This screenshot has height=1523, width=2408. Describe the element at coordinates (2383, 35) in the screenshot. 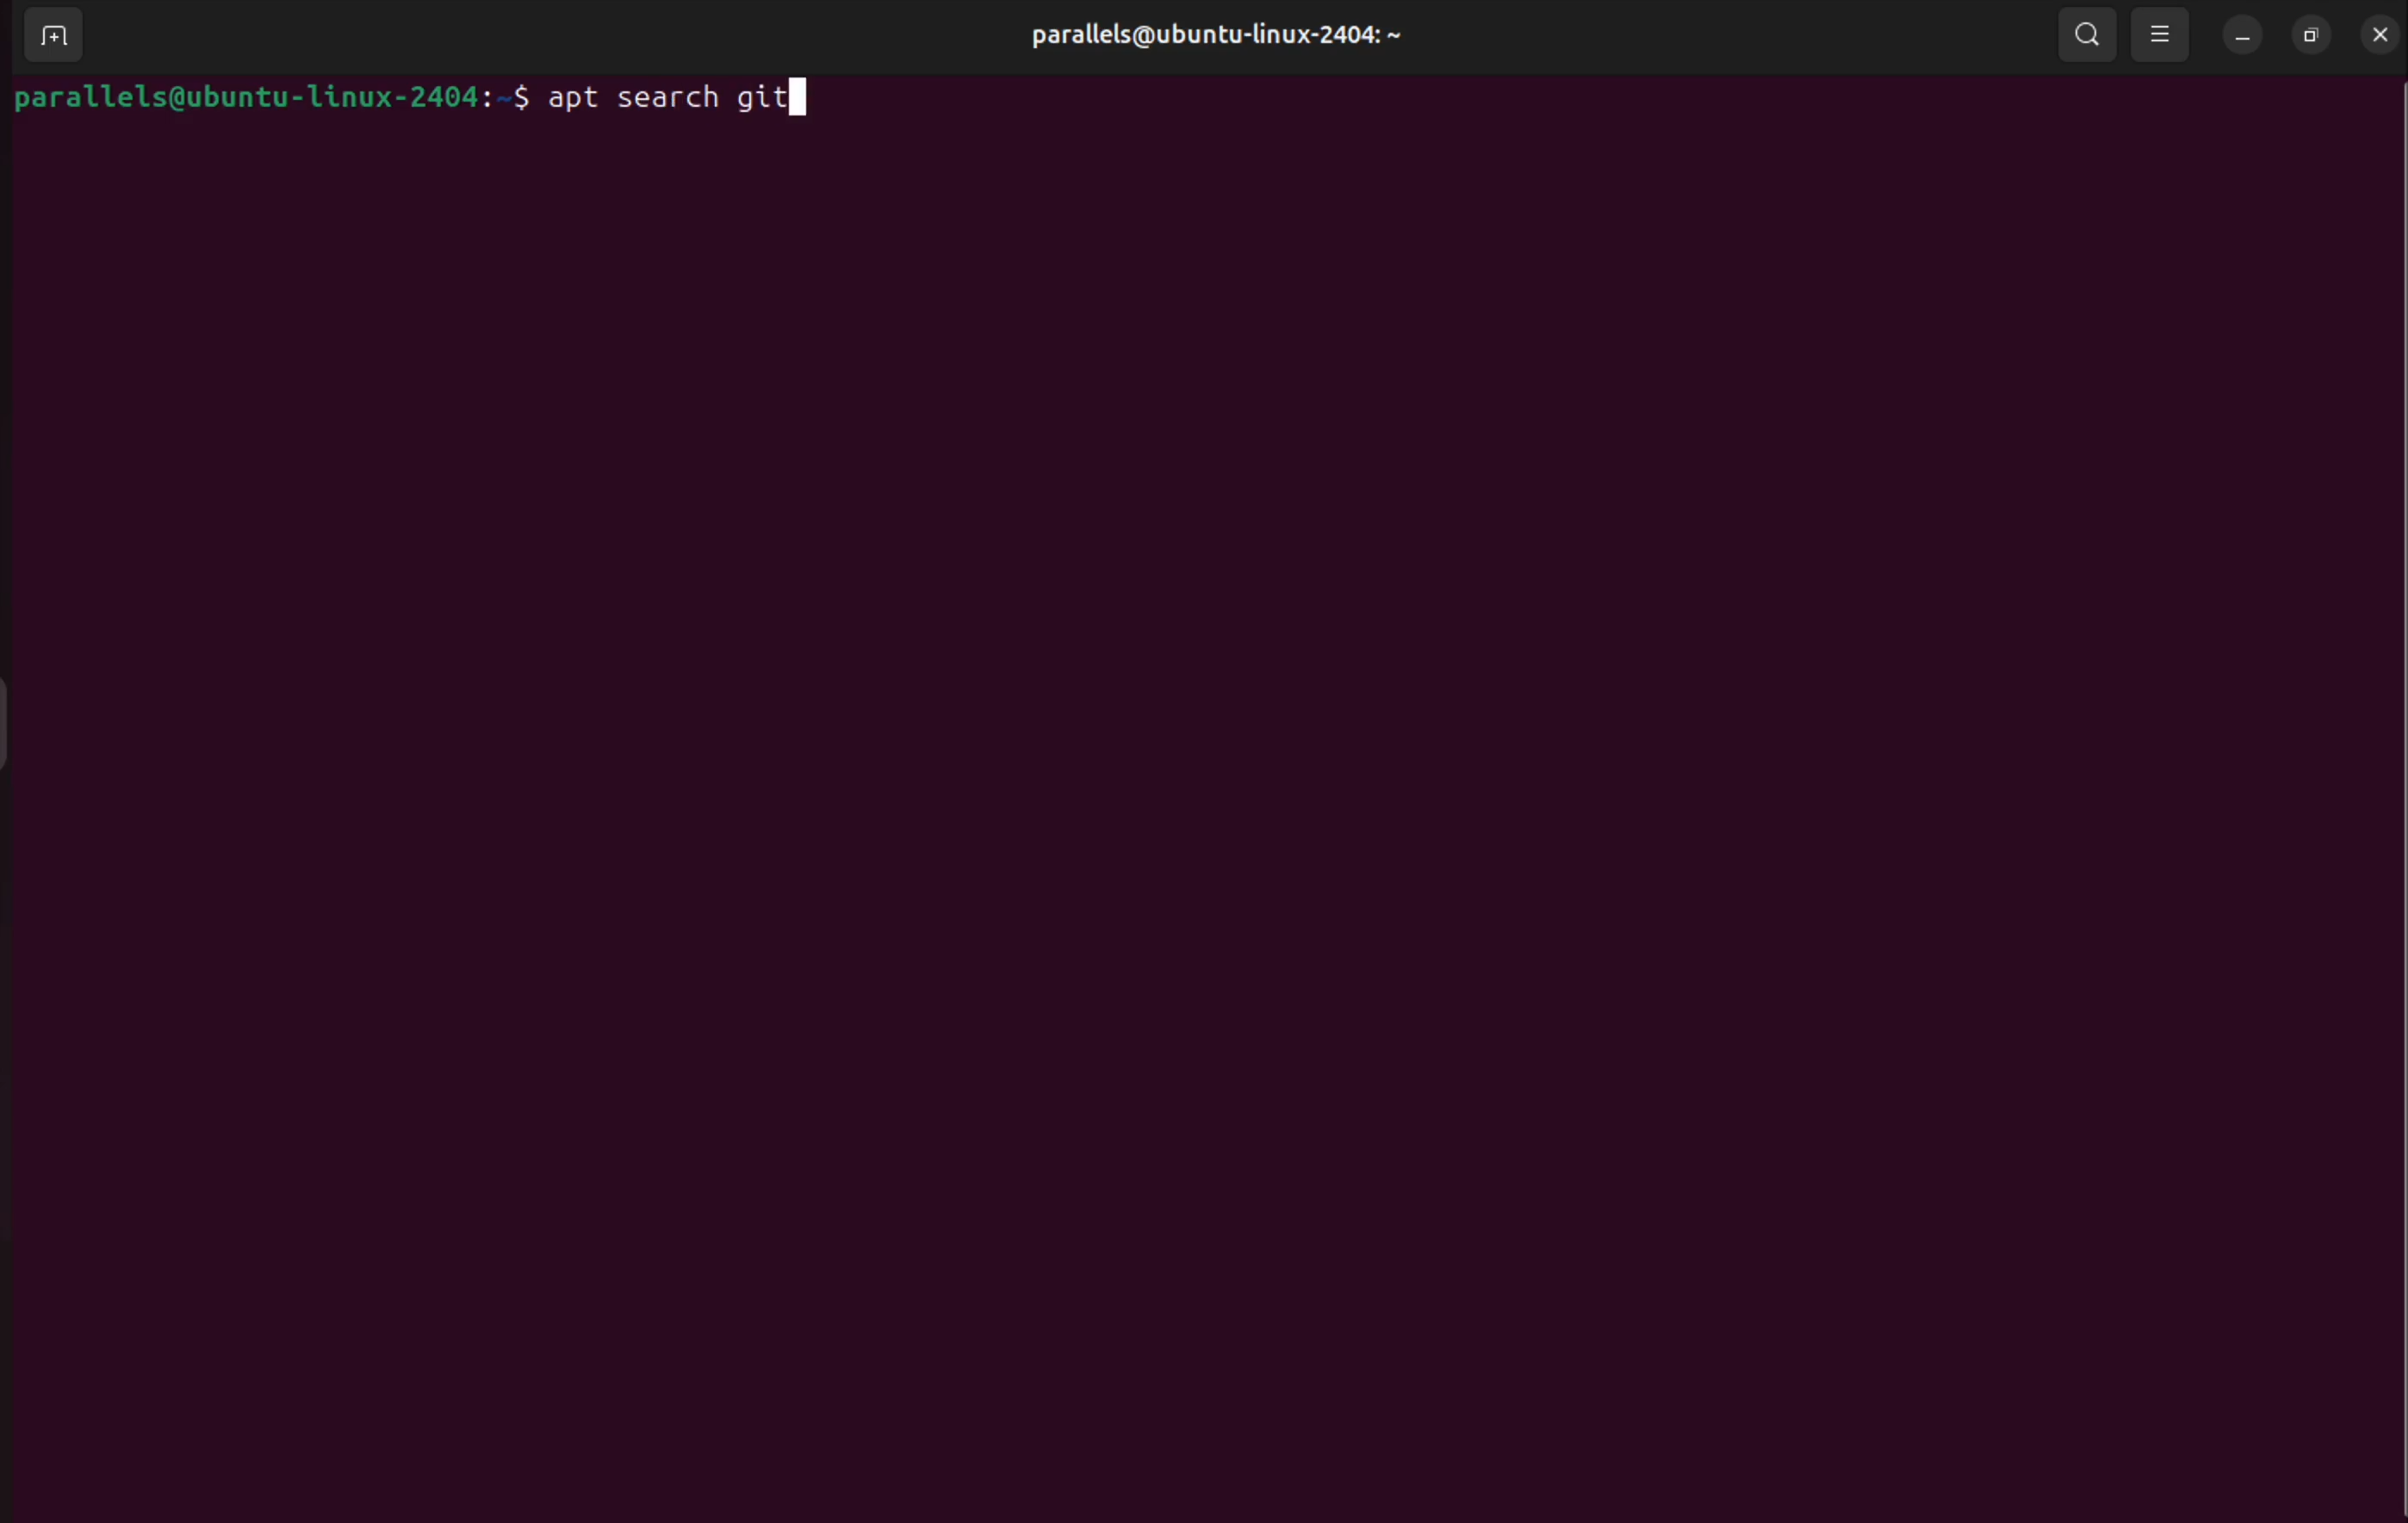

I see `close` at that location.